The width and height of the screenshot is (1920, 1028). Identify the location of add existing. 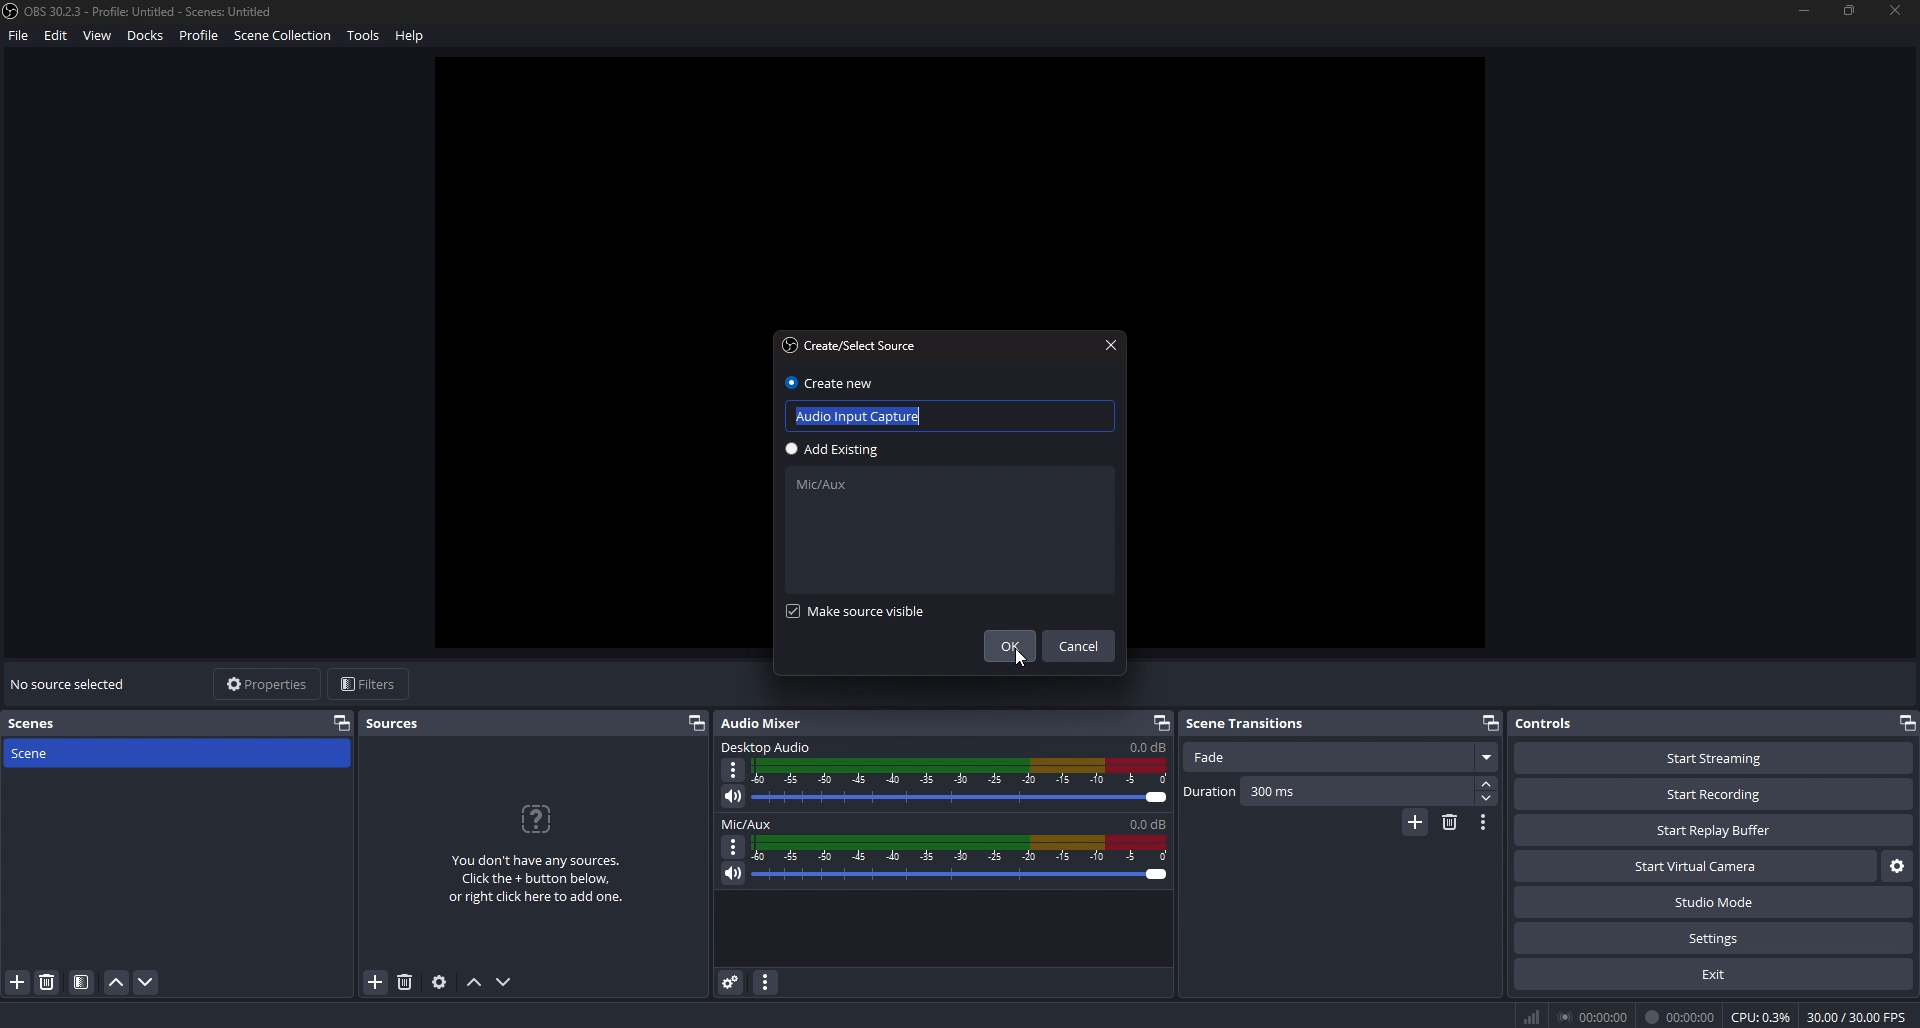
(836, 450).